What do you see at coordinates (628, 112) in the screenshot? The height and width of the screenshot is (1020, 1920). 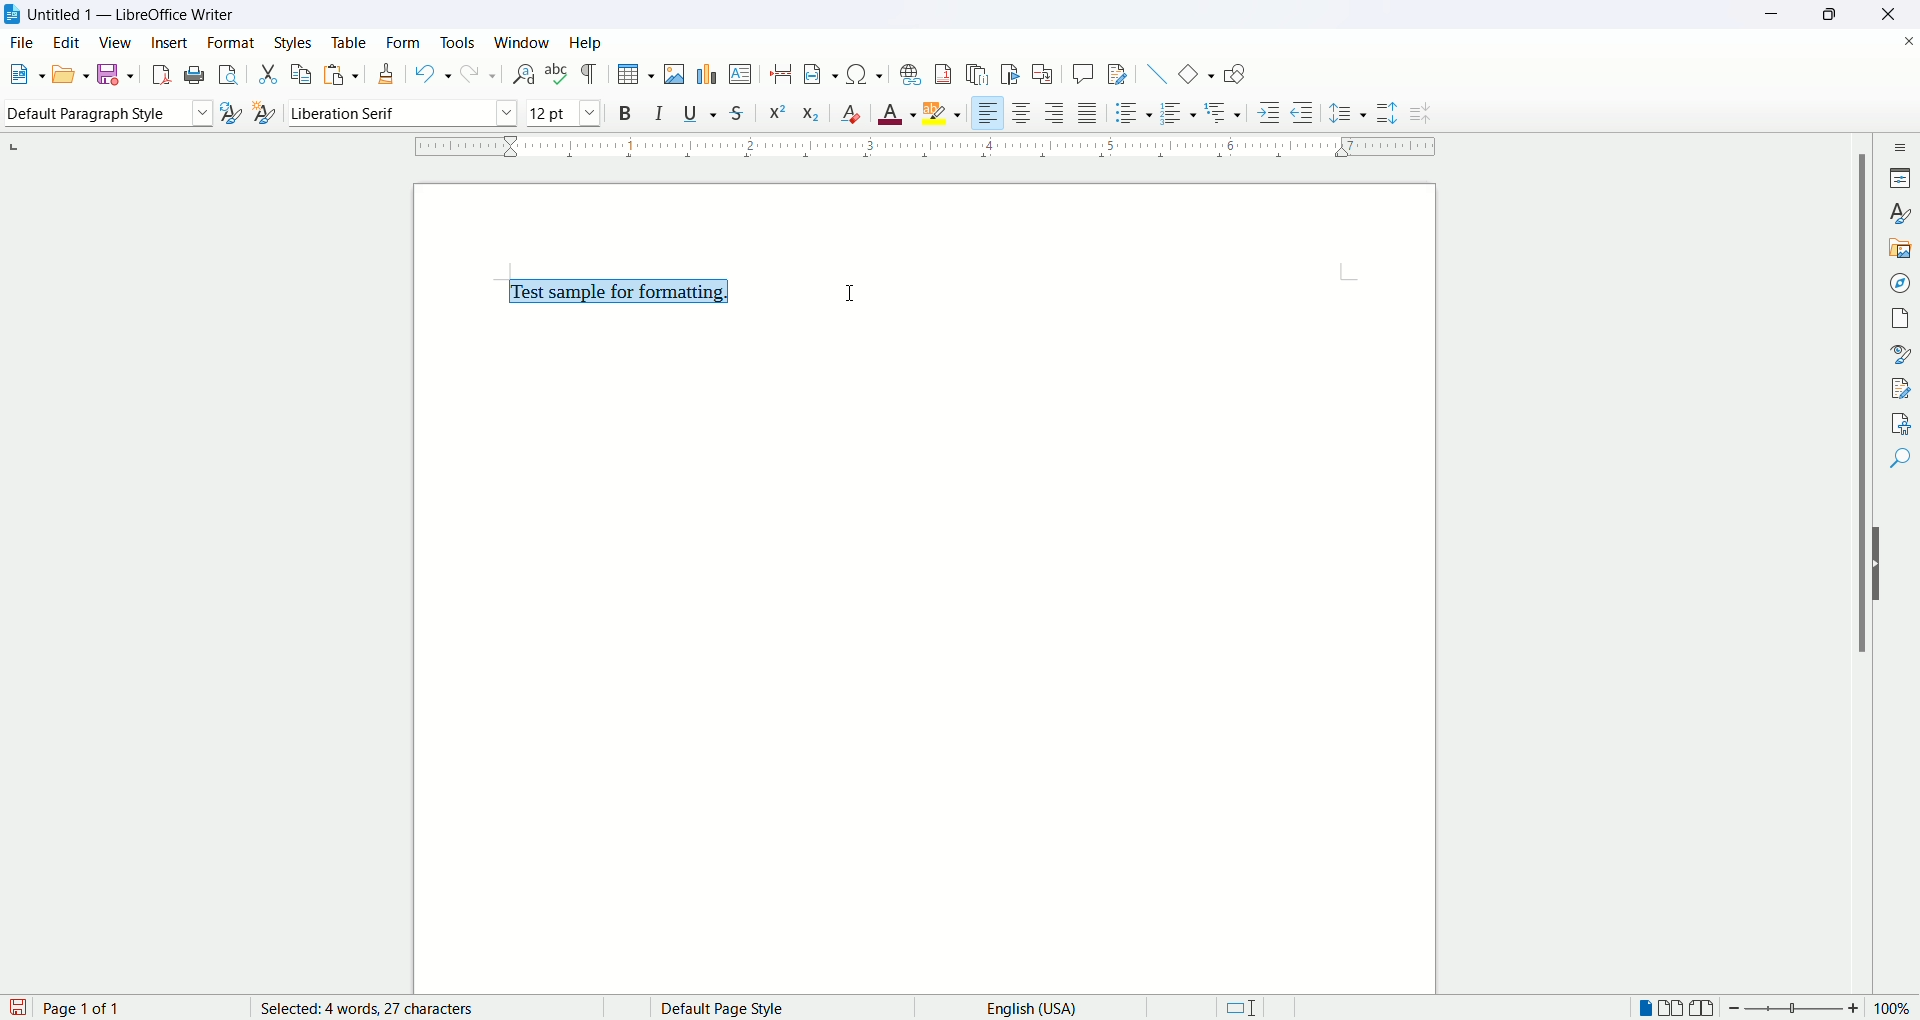 I see `bold` at bounding box center [628, 112].